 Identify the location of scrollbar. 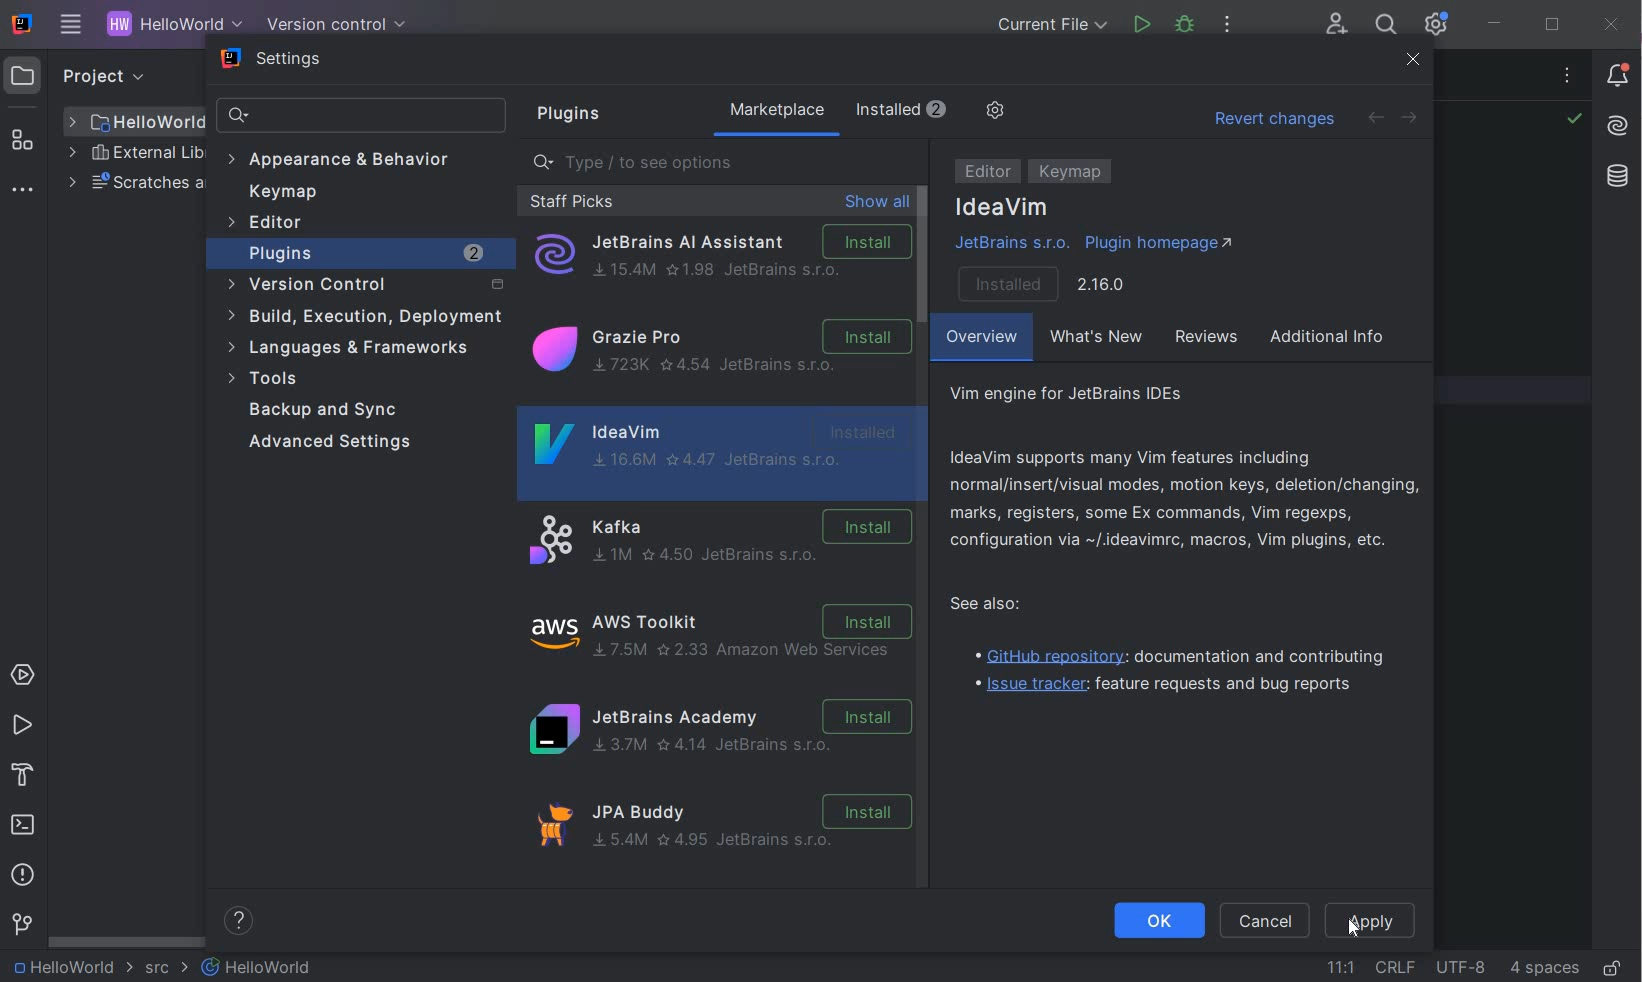
(922, 256).